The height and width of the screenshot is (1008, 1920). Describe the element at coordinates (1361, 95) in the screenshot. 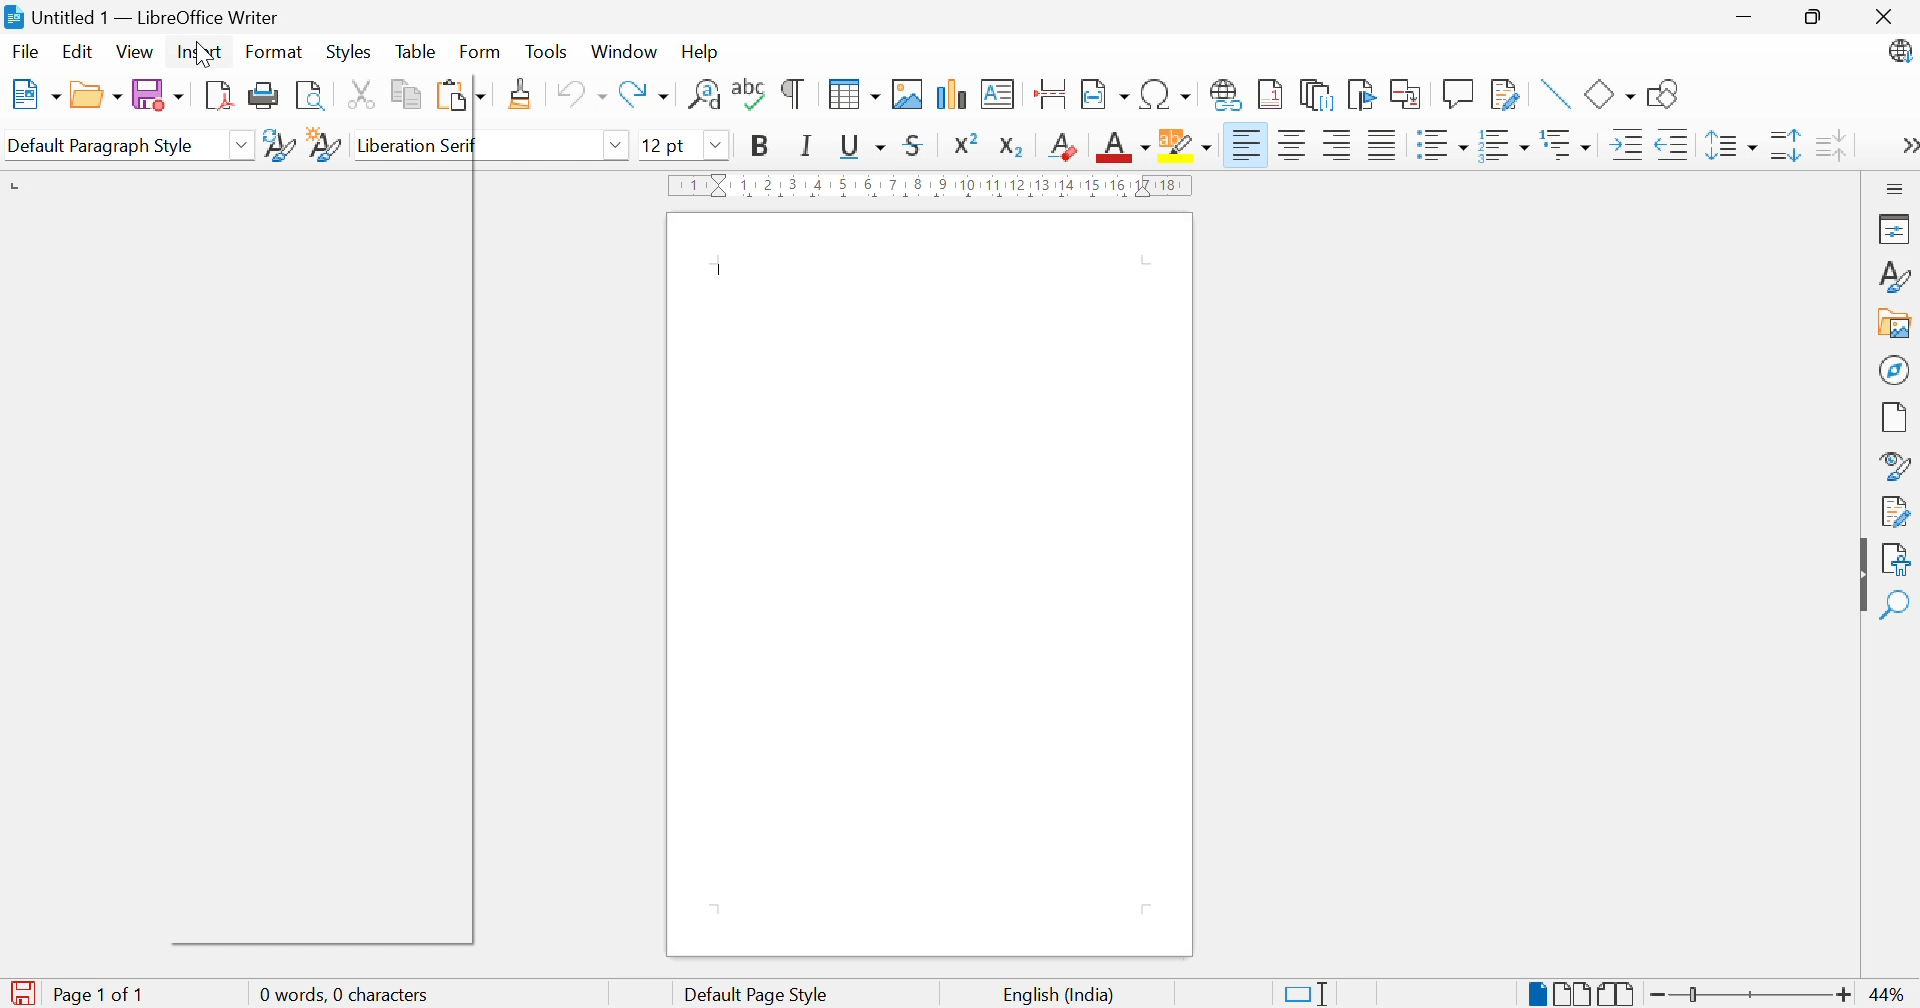

I see `Insert bookmark` at that location.